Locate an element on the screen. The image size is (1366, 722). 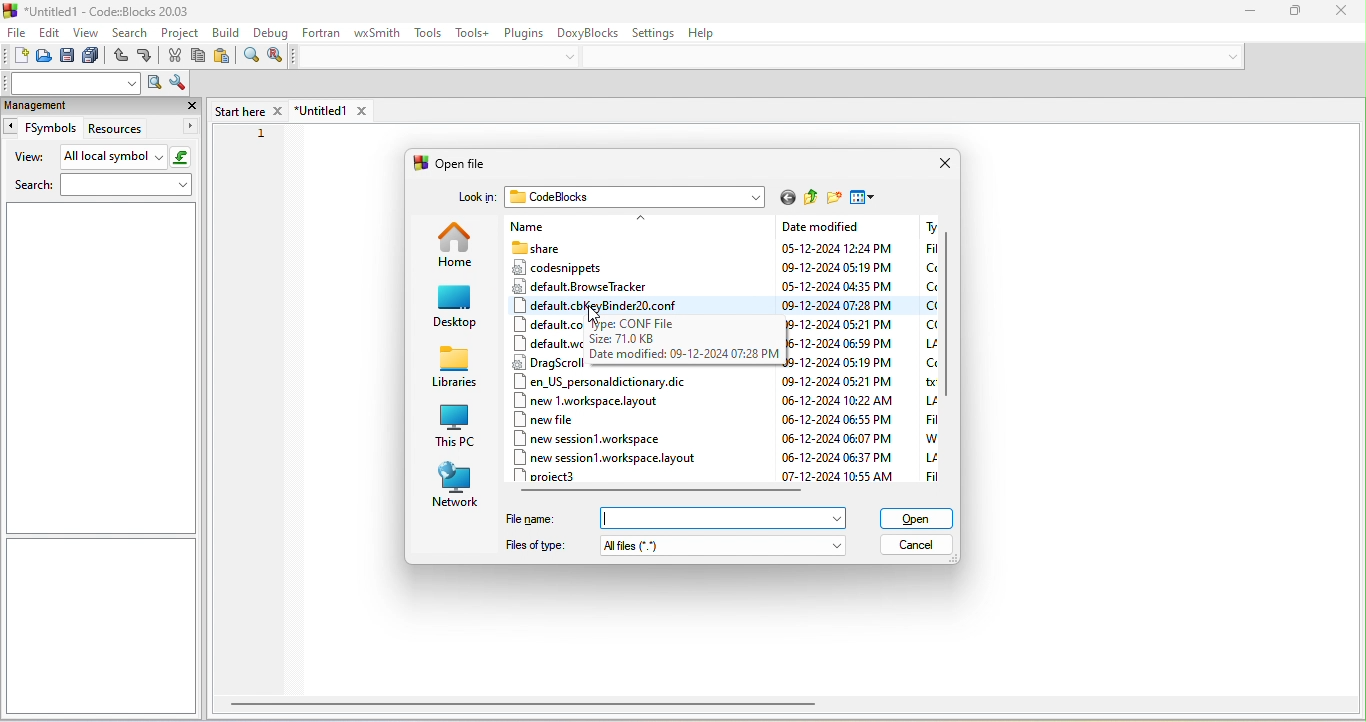
save everything is located at coordinates (94, 56).